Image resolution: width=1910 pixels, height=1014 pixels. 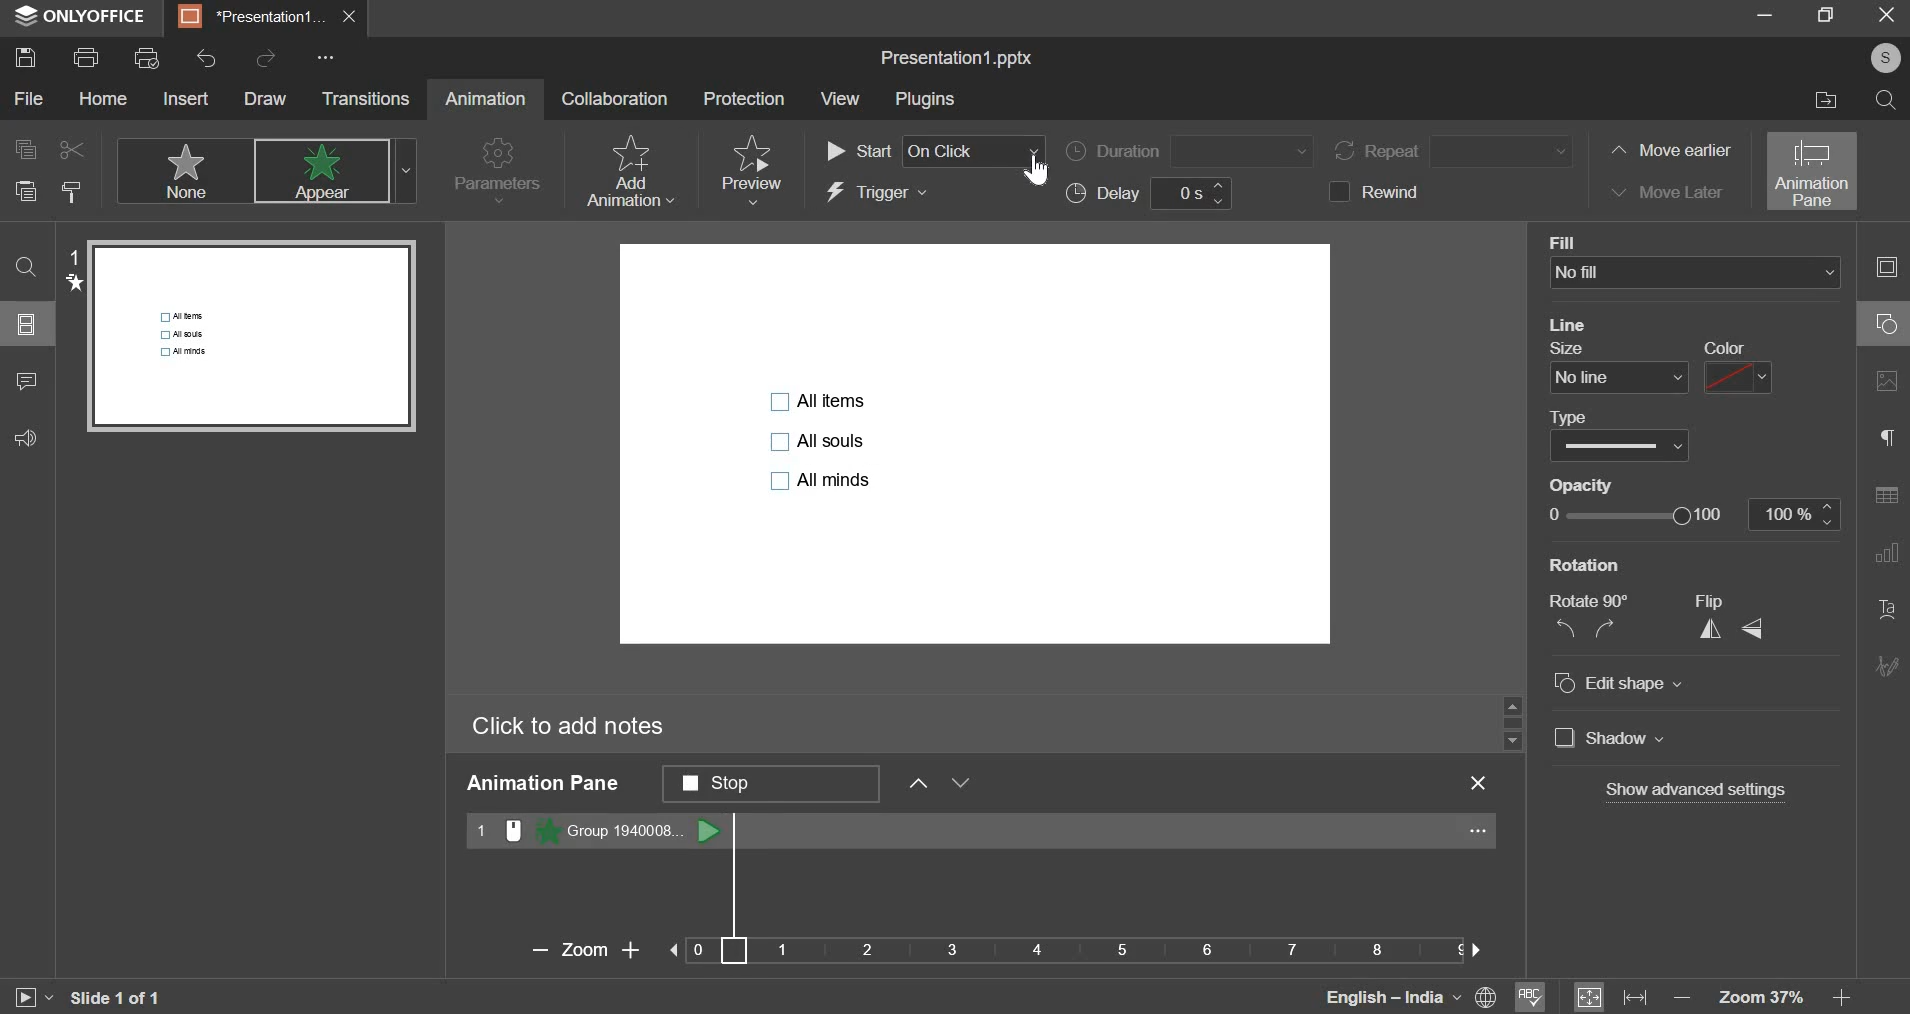 What do you see at coordinates (741, 98) in the screenshot?
I see `protection` at bounding box center [741, 98].